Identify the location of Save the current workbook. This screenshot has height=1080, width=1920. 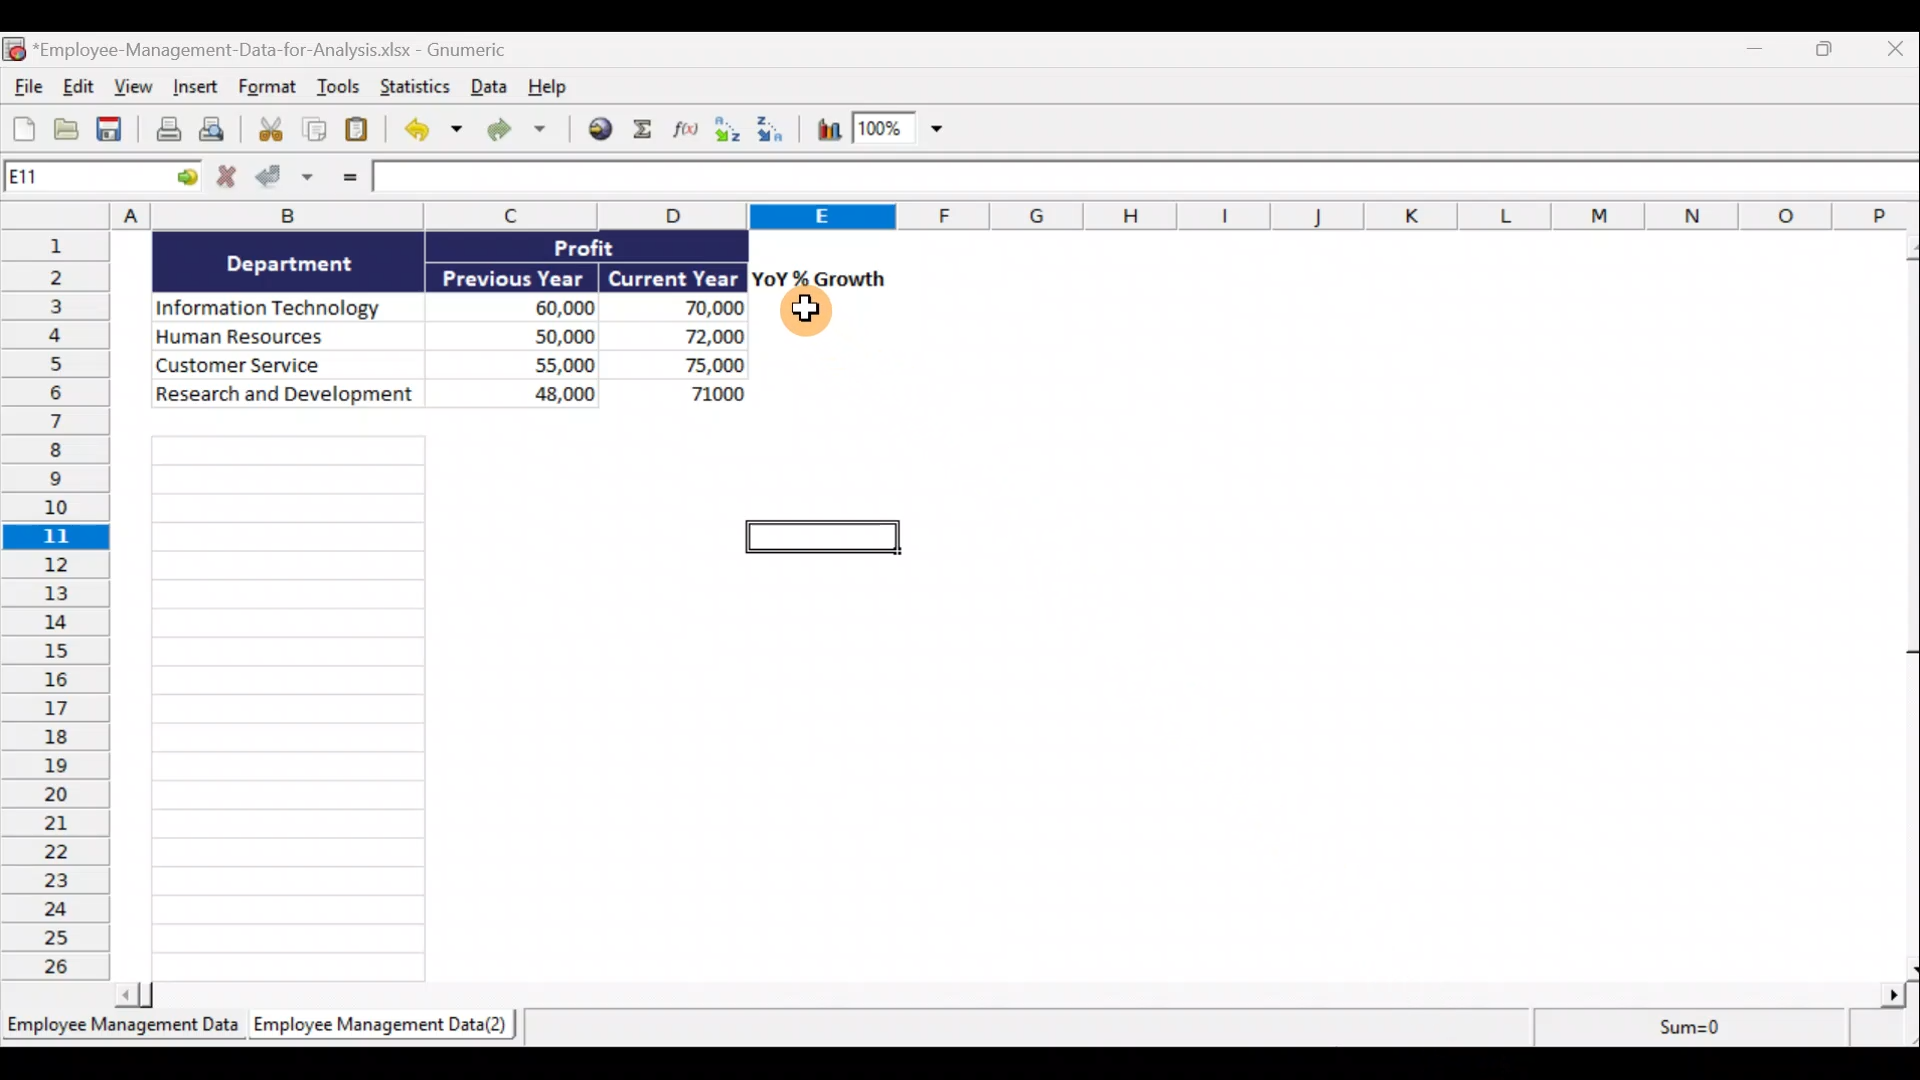
(113, 131).